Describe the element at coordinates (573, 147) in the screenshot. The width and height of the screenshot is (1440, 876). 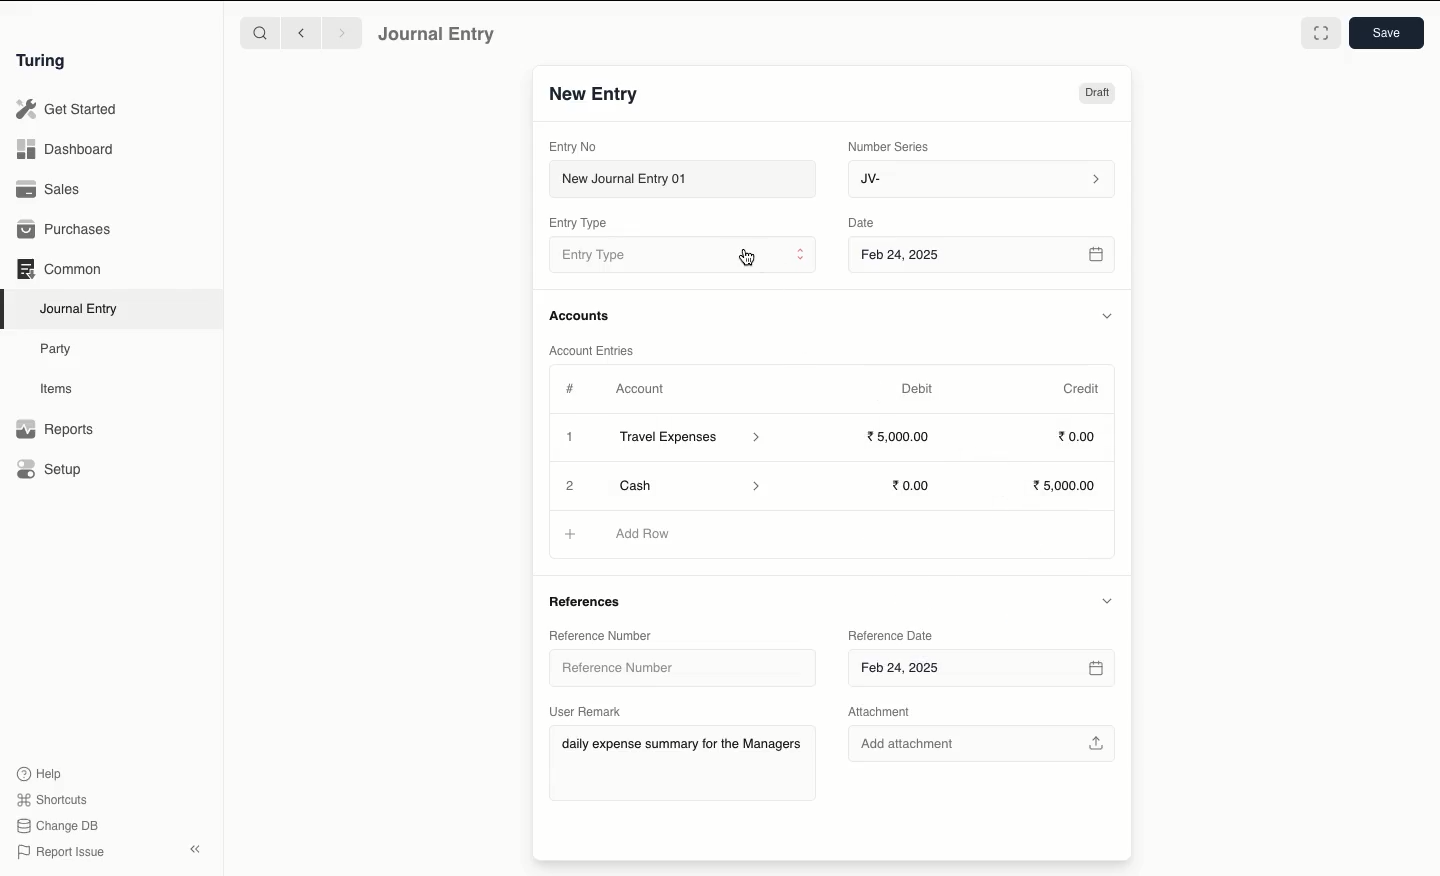
I see `Entry No` at that location.